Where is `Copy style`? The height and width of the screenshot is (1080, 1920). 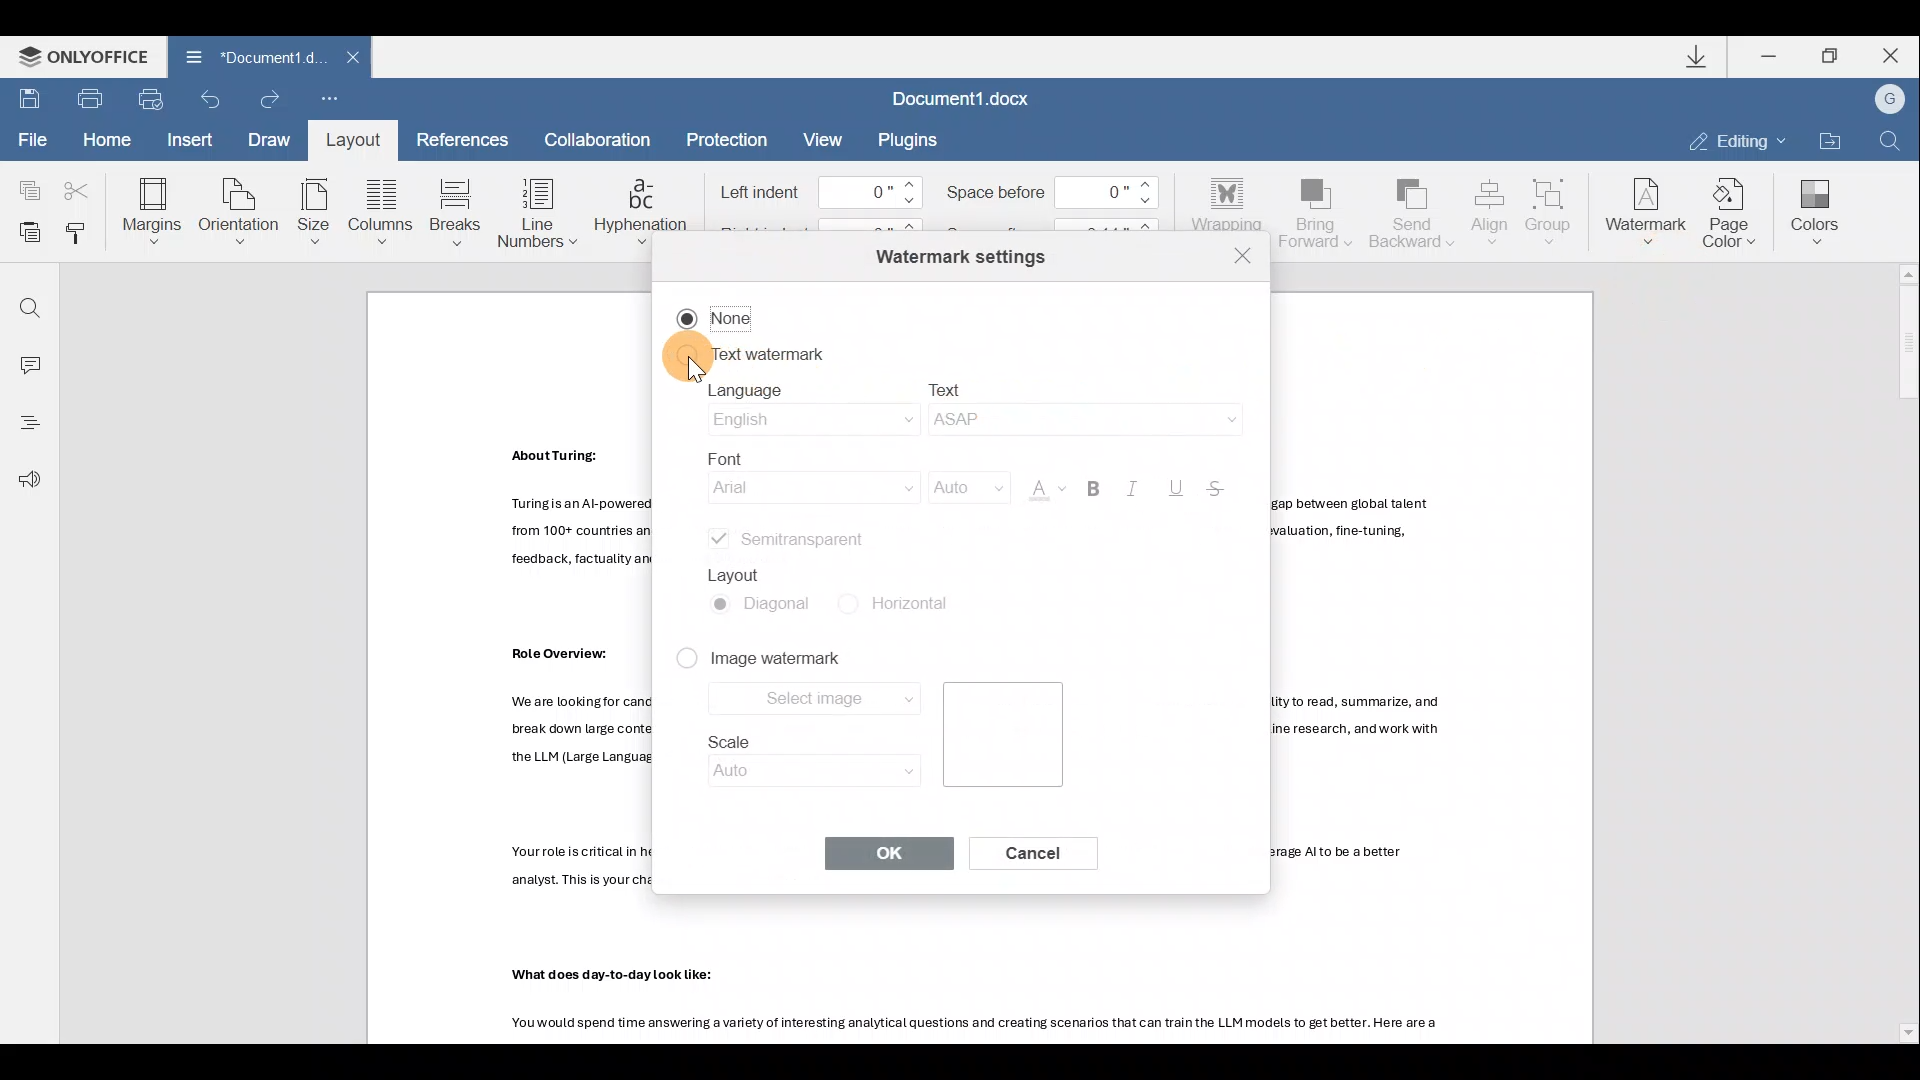 Copy style is located at coordinates (82, 236).